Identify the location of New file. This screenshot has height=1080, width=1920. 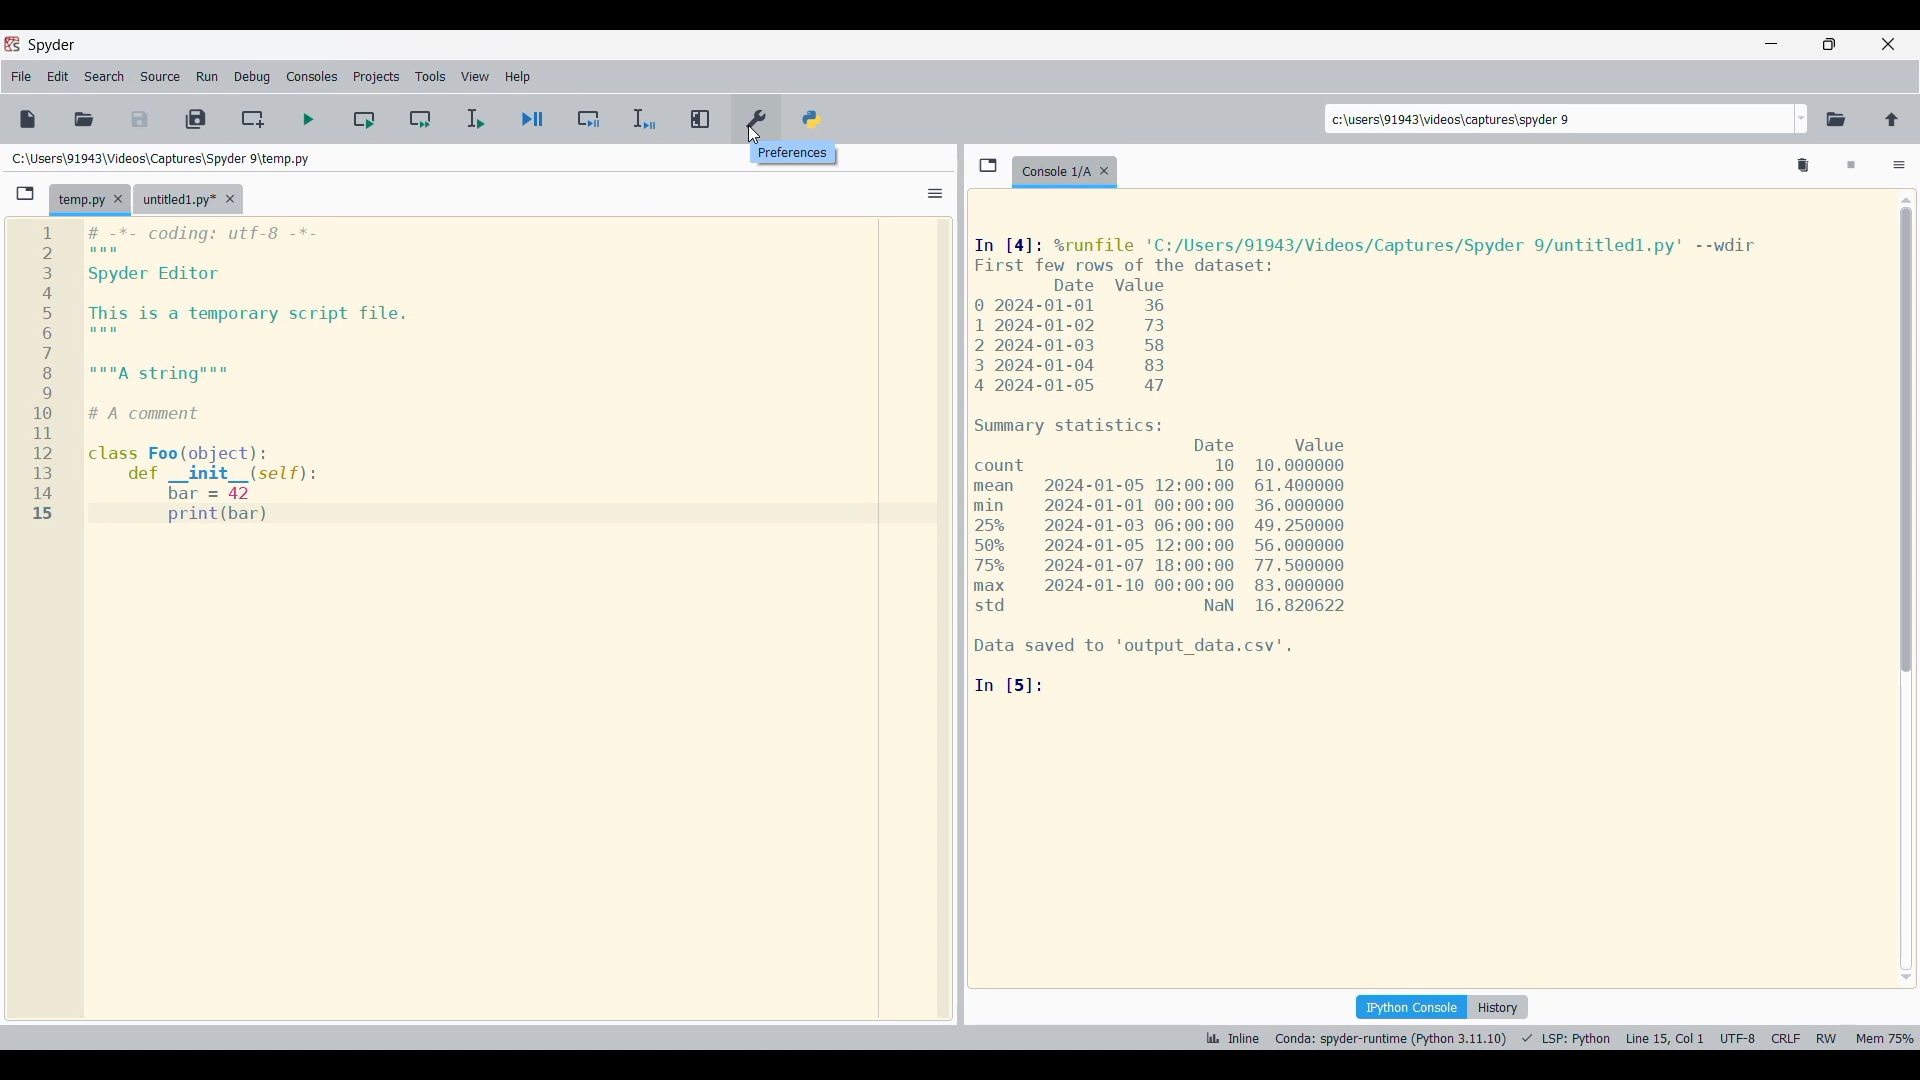
(27, 120).